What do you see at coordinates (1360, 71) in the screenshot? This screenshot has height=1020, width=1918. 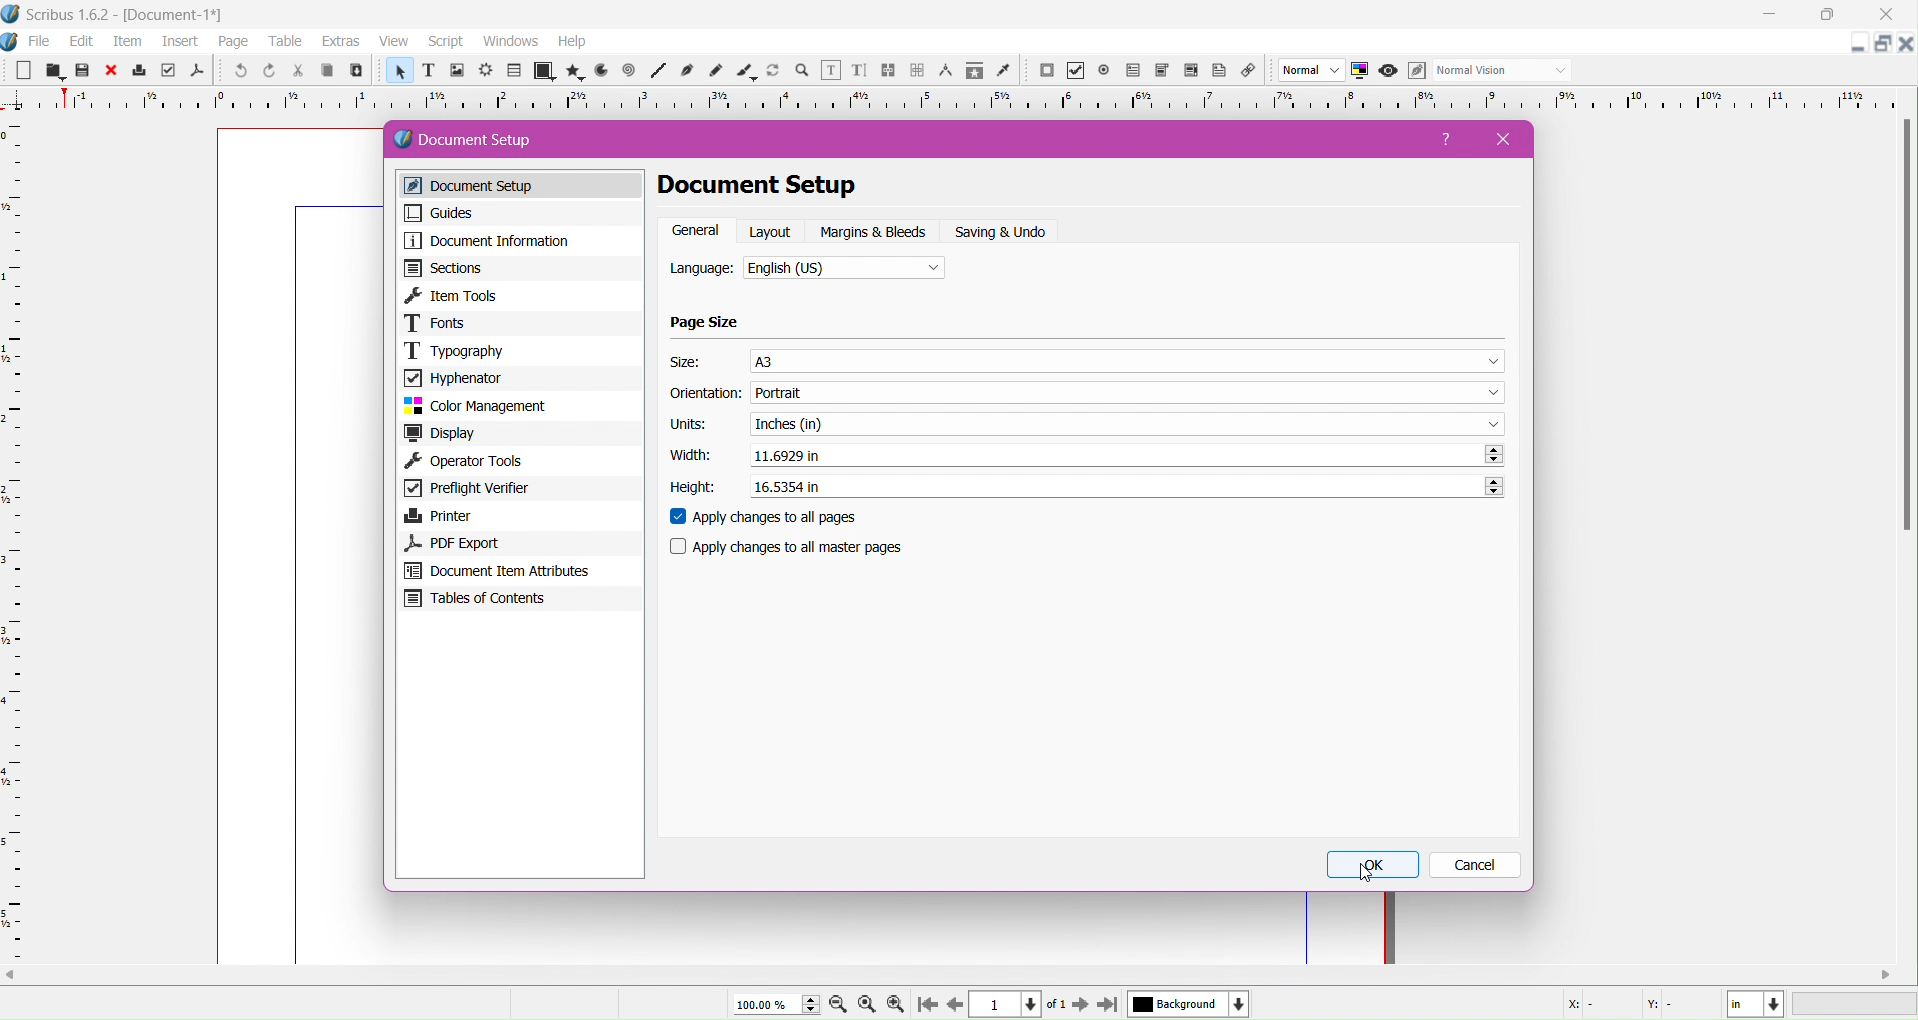 I see `color management system` at bounding box center [1360, 71].